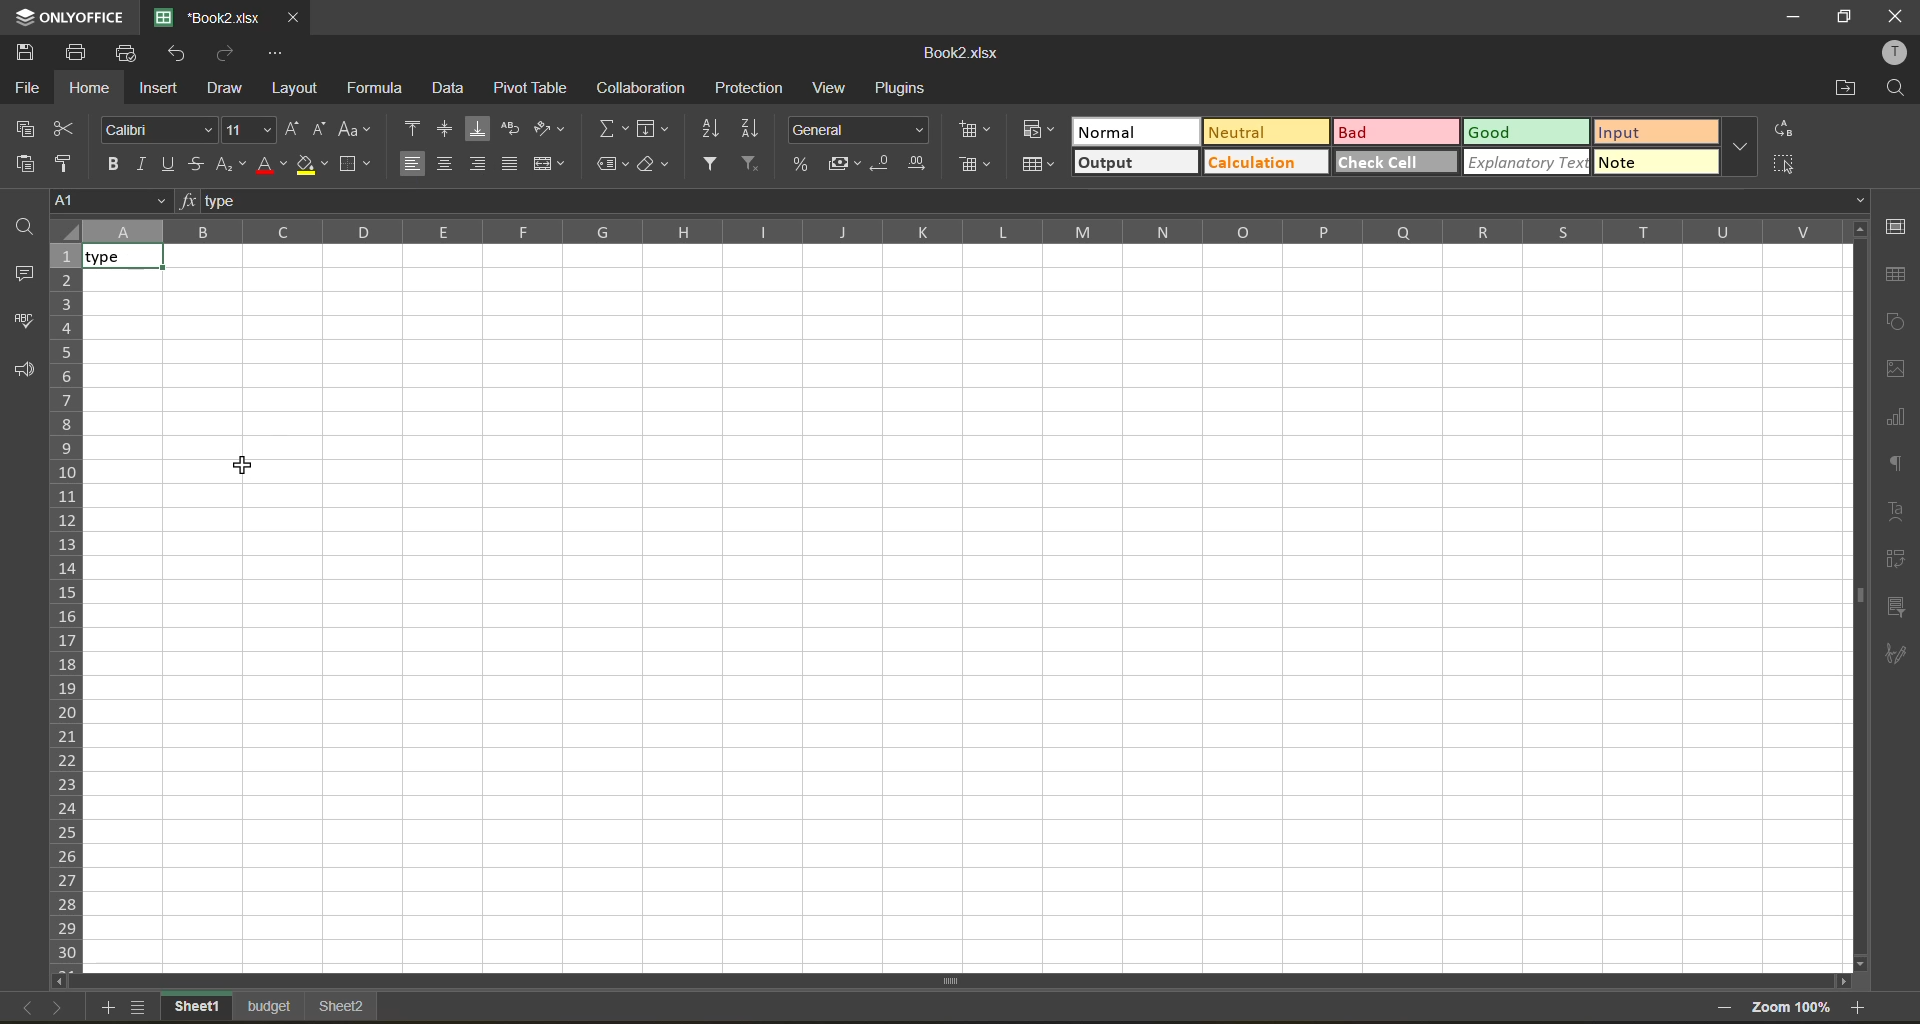 This screenshot has height=1024, width=1920. What do you see at coordinates (1898, 510) in the screenshot?
I see `text` at bounding box center [1898, 510].